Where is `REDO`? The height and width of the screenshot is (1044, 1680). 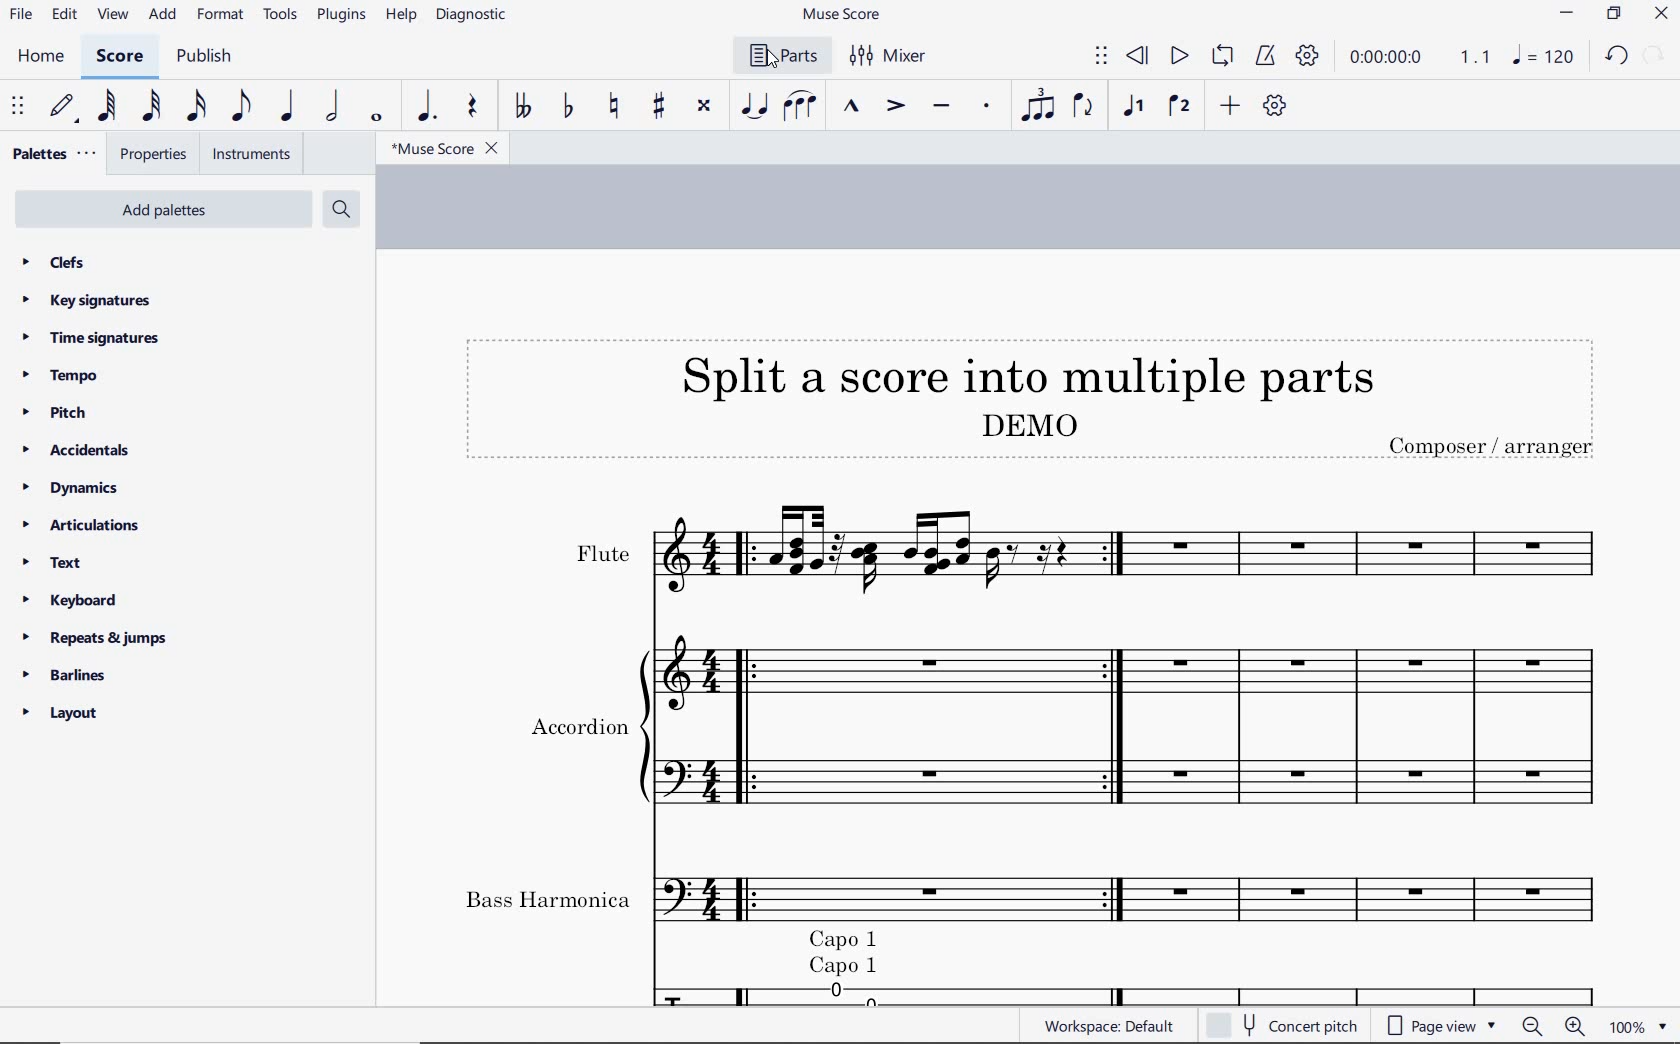 REDO is located at coordinates (1656, 55).